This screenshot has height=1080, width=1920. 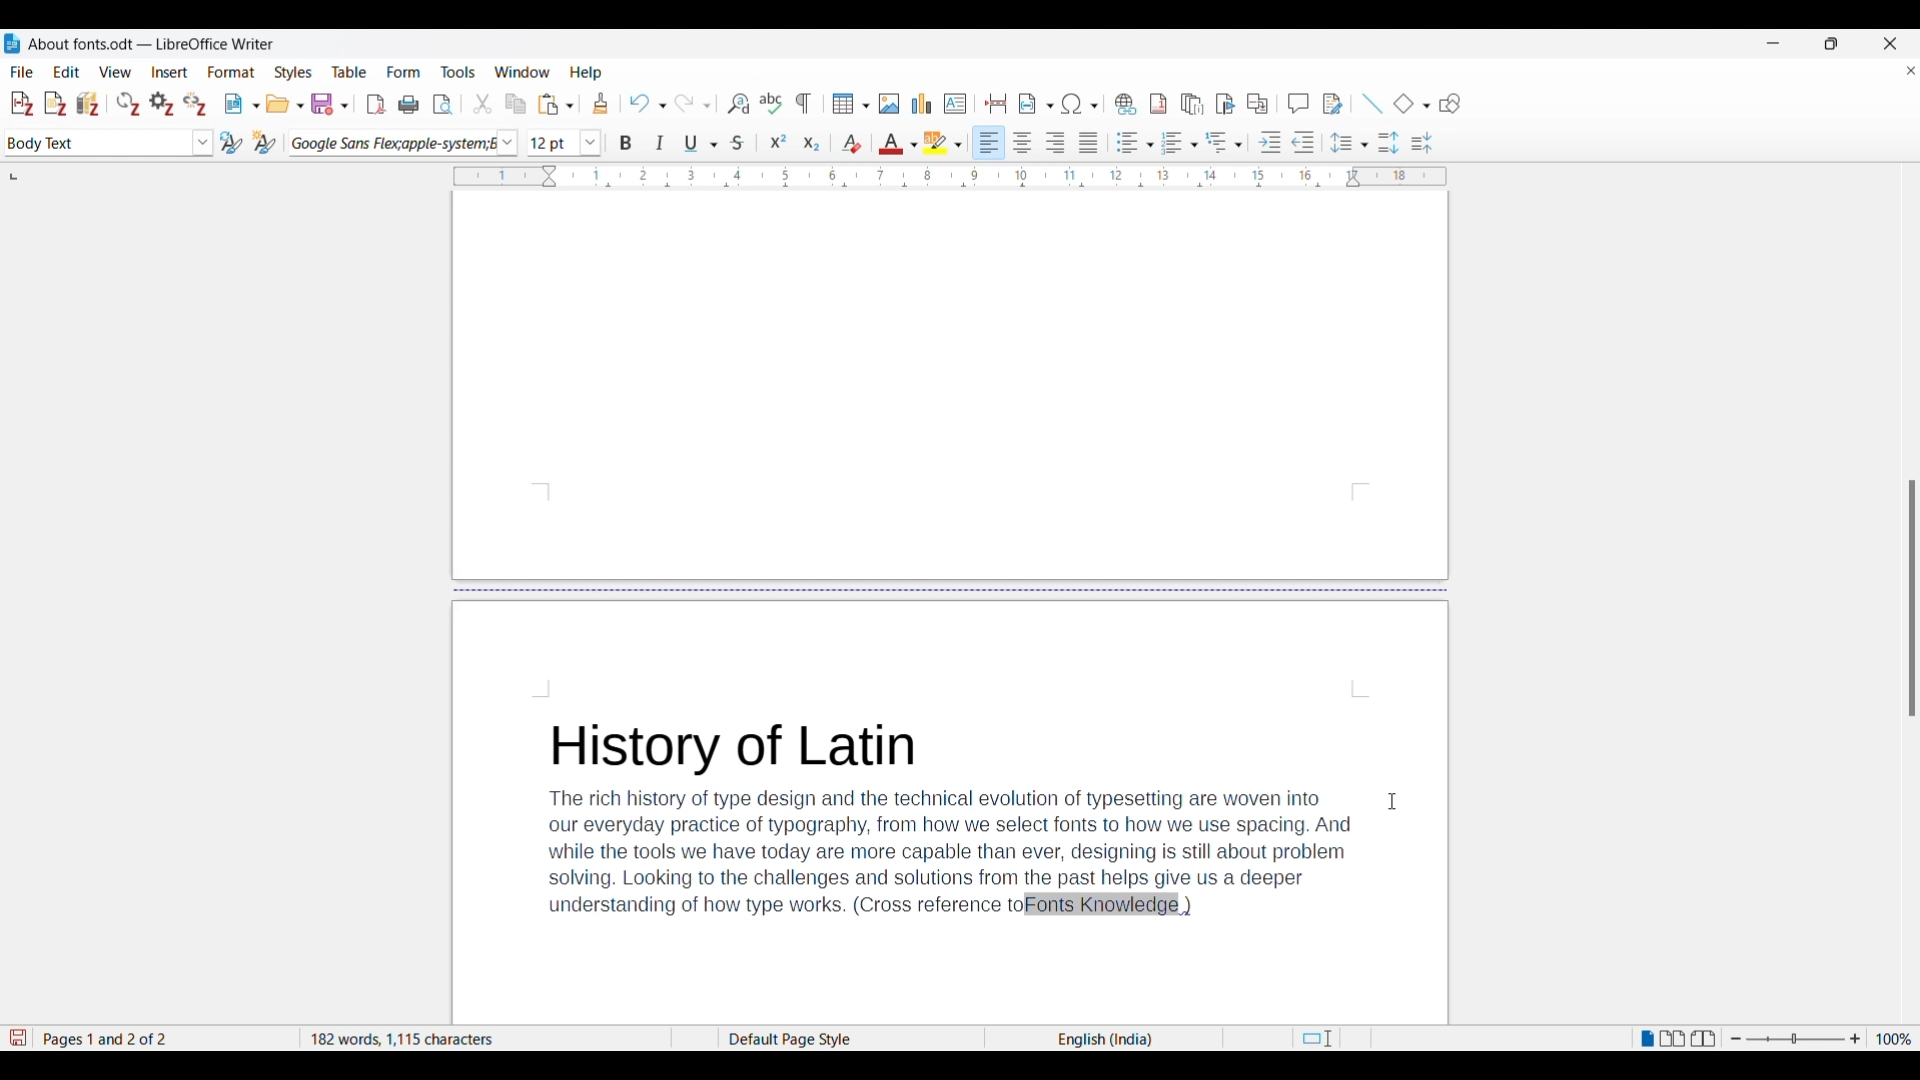 What do you see at coordinates (1022, 141) in the screenshot?
I see `Align center` at bounding box center [1022, 141].